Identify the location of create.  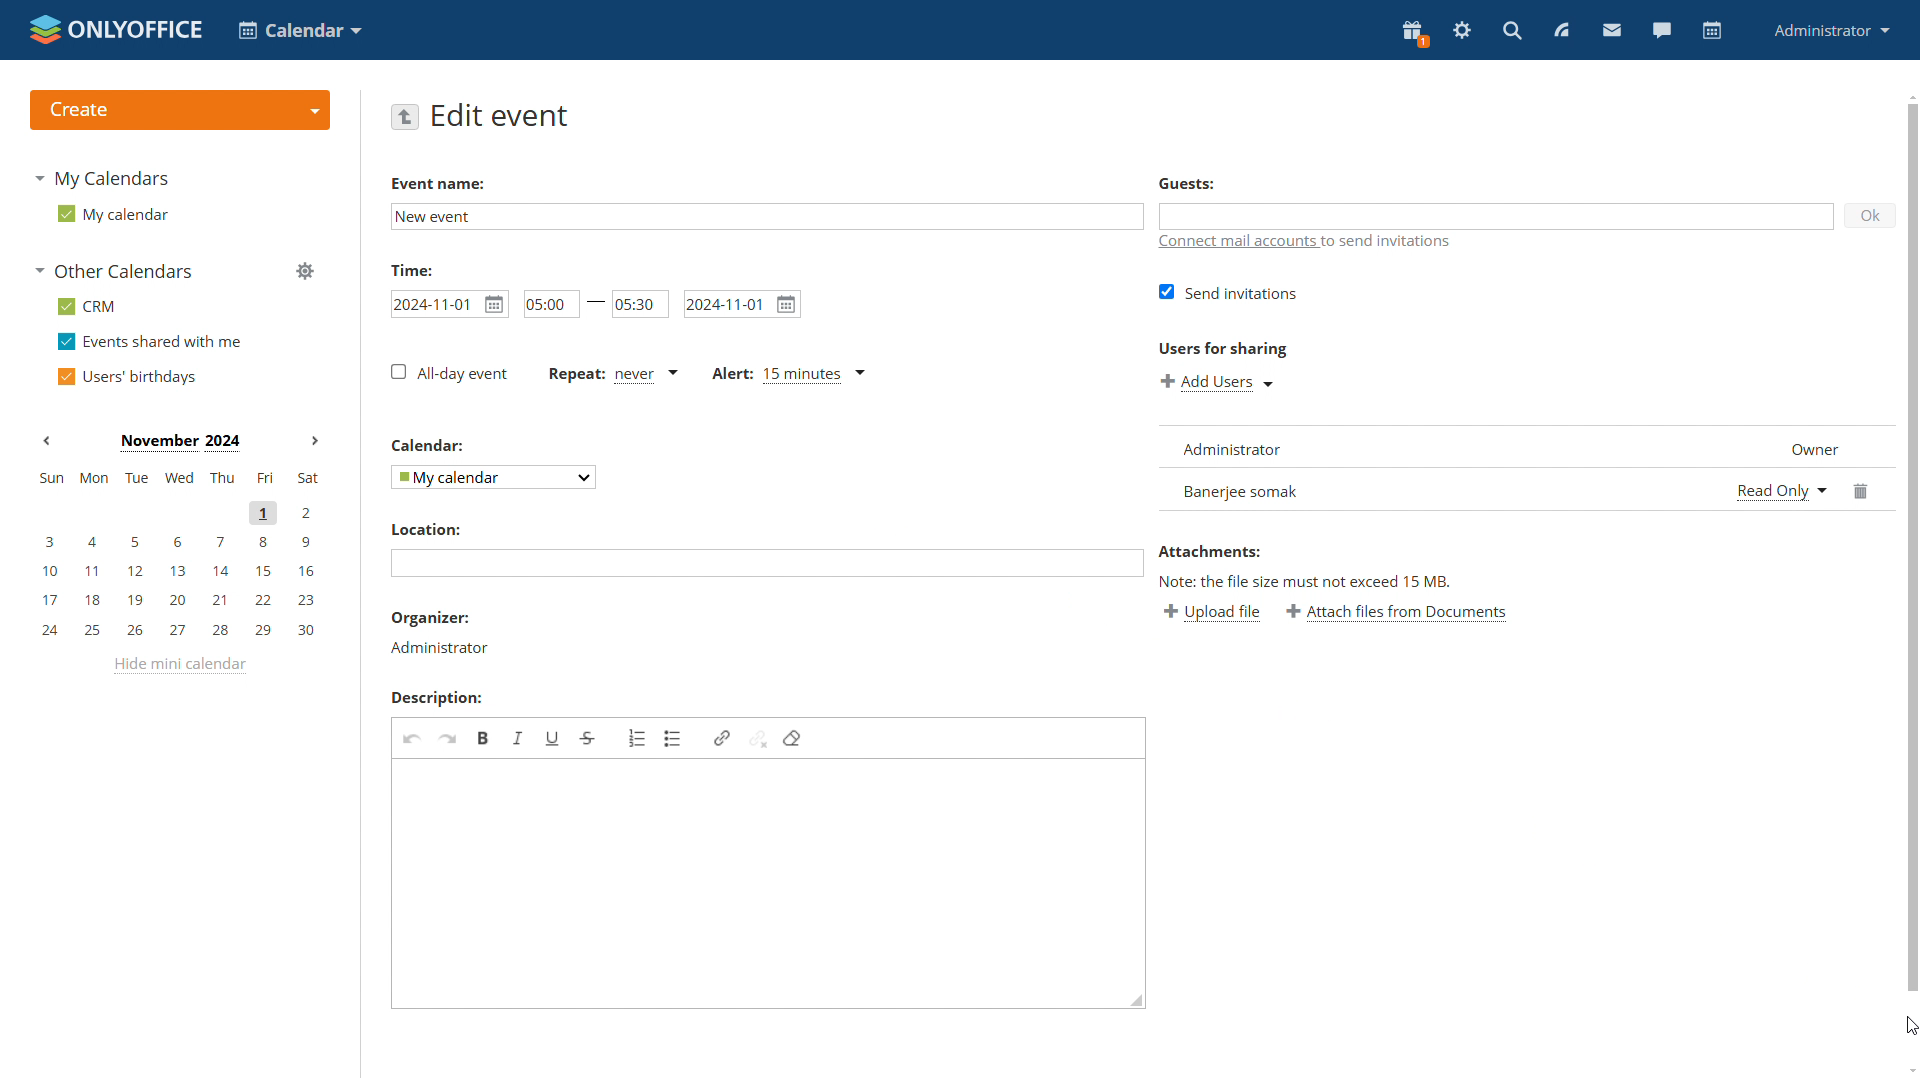
(180, 109).